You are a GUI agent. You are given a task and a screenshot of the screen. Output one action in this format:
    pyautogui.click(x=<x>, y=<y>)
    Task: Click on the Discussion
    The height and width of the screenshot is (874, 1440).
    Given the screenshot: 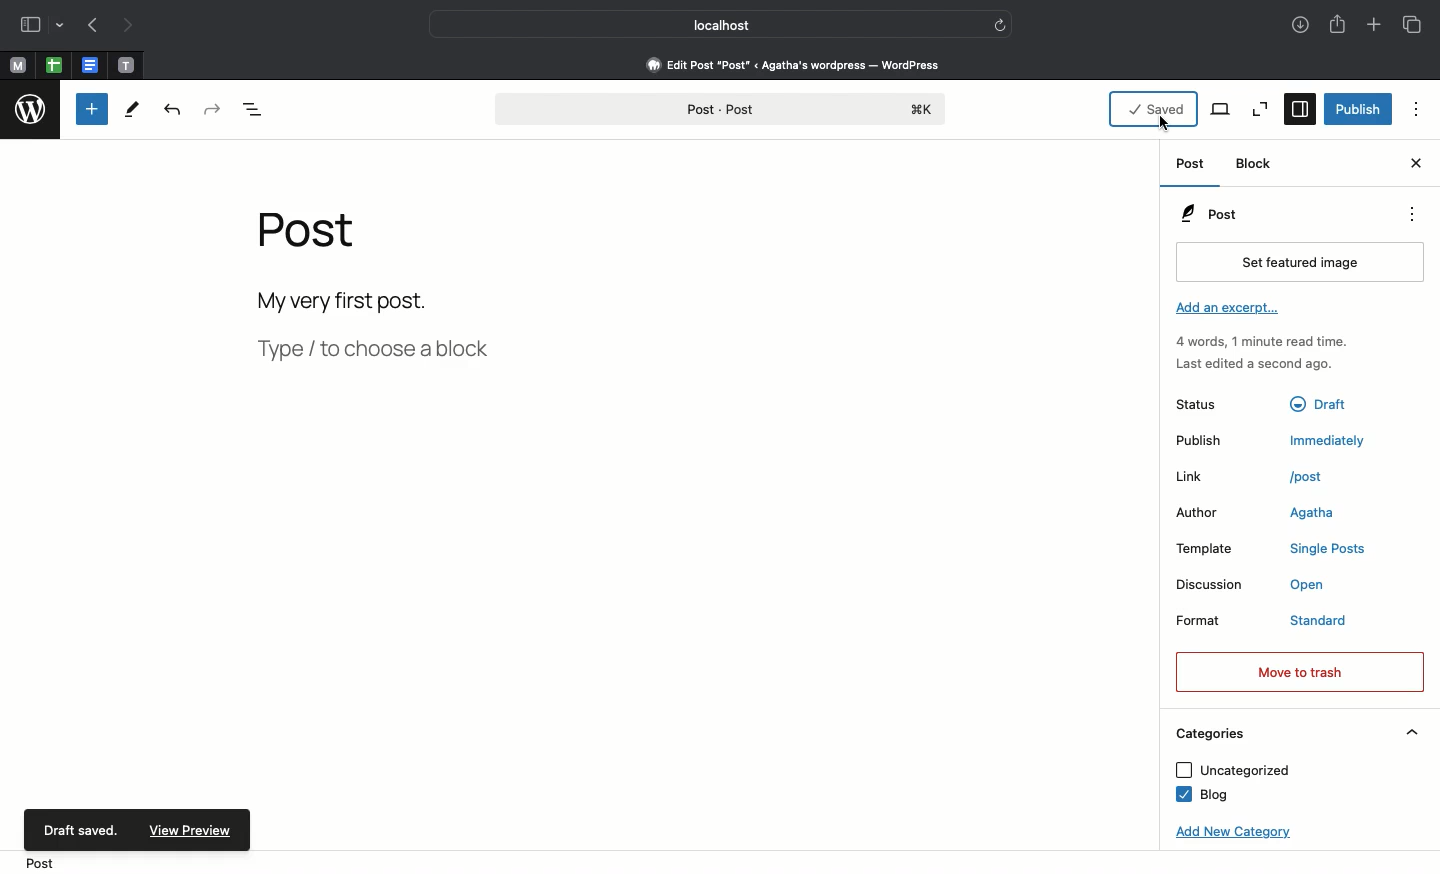 What is the action you would take?
    pyautogui.click(x=1212, y=585)
    